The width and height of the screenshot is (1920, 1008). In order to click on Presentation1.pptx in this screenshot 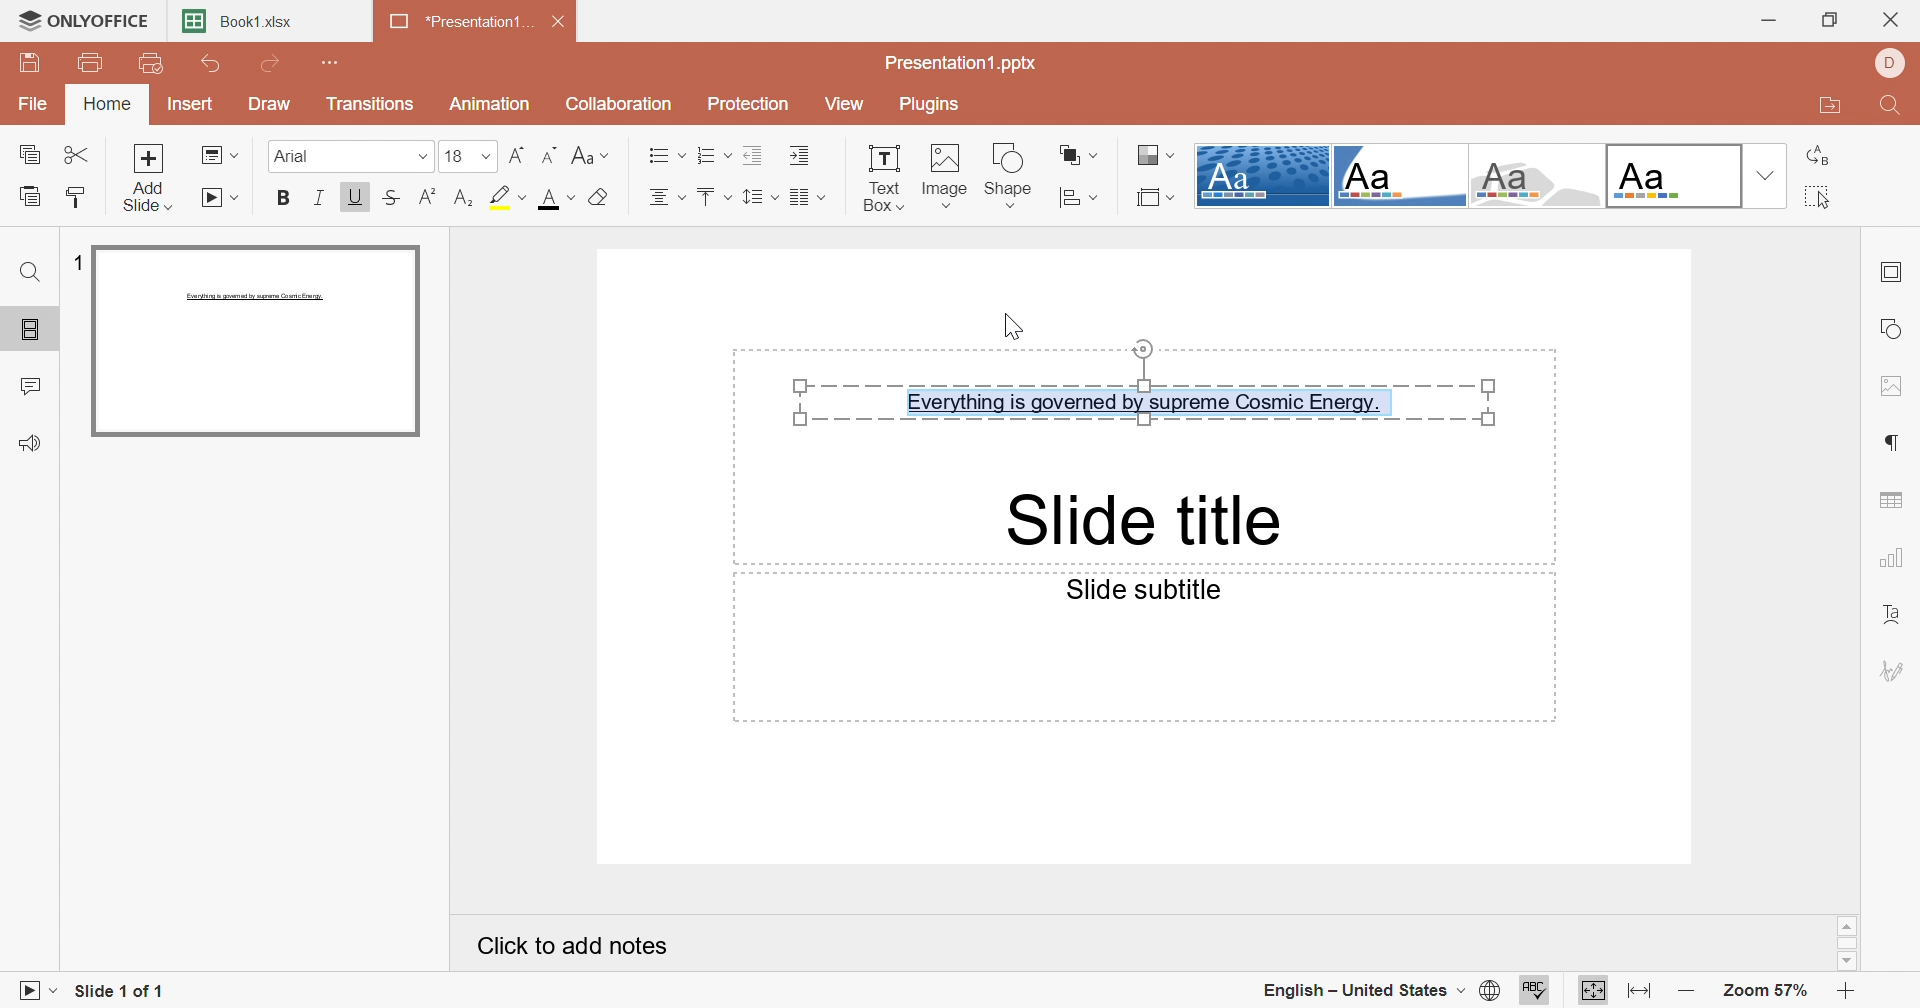, I will do `click(963, 62)`.